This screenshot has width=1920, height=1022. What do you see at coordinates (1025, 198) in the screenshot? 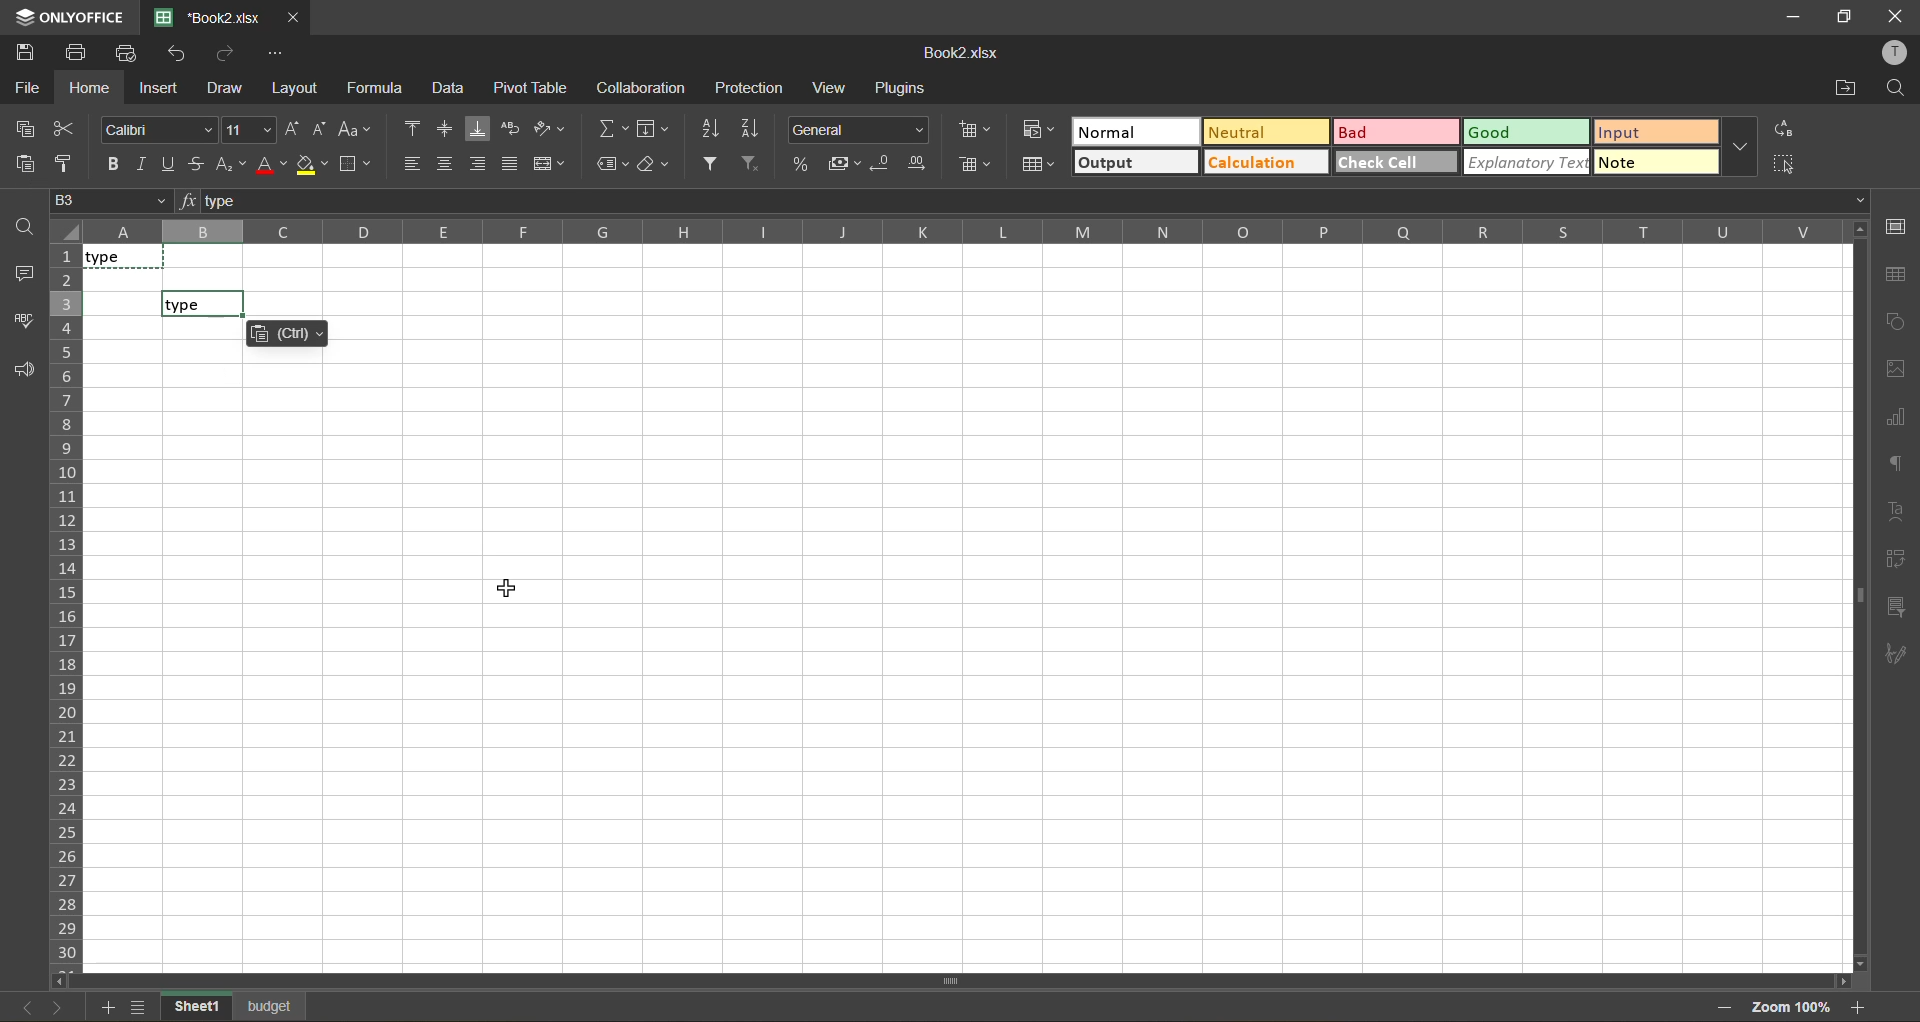
I see `formula bar` at bounding box center [1025, 198].